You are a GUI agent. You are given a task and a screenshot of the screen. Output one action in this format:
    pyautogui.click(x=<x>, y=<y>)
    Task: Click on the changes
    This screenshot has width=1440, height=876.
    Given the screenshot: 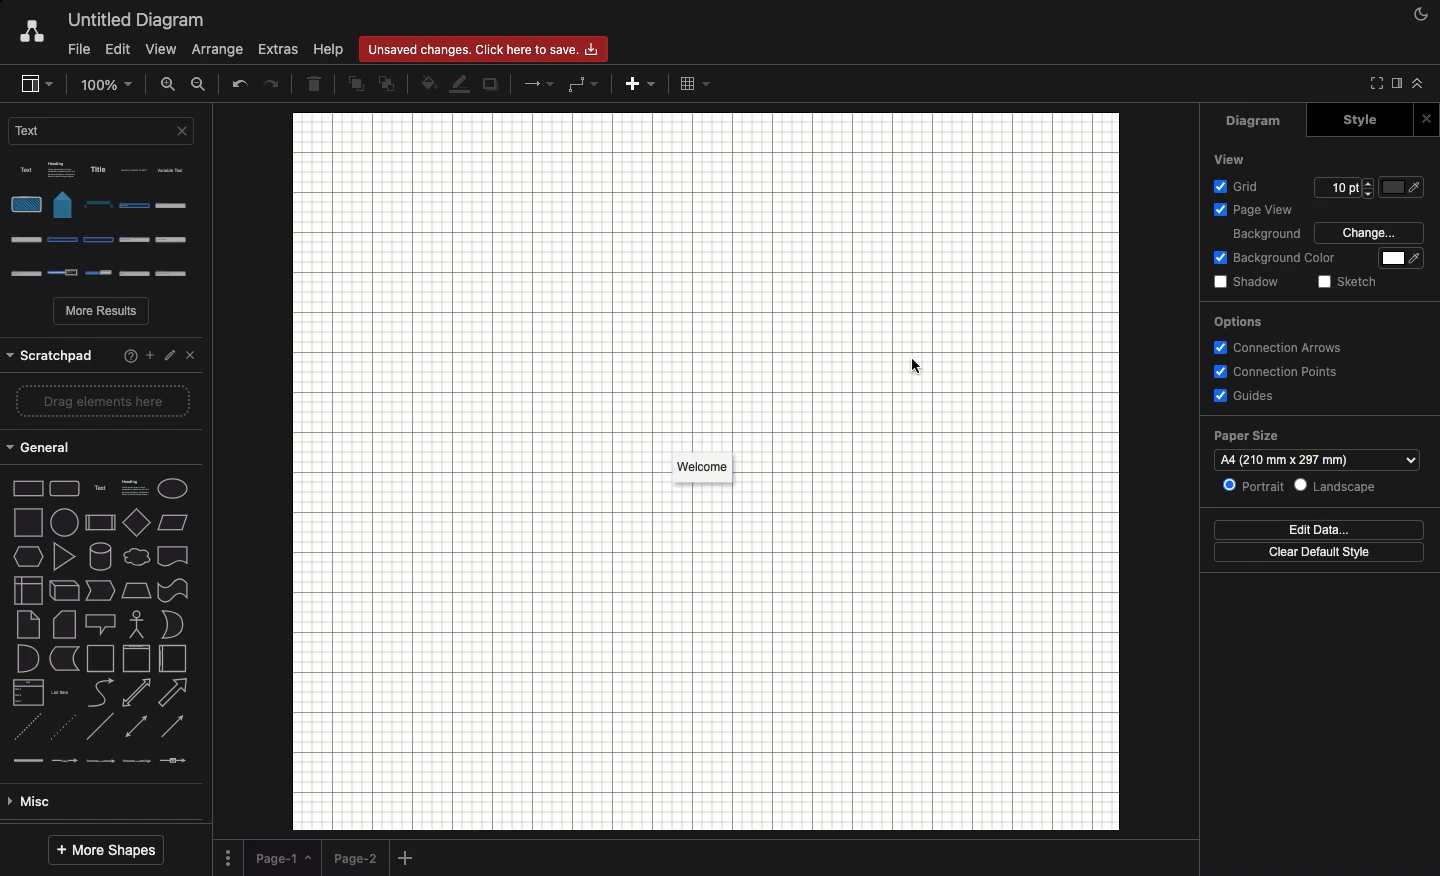 What is the action you would take?
    pyautogui.click(x=489, y=48)
    